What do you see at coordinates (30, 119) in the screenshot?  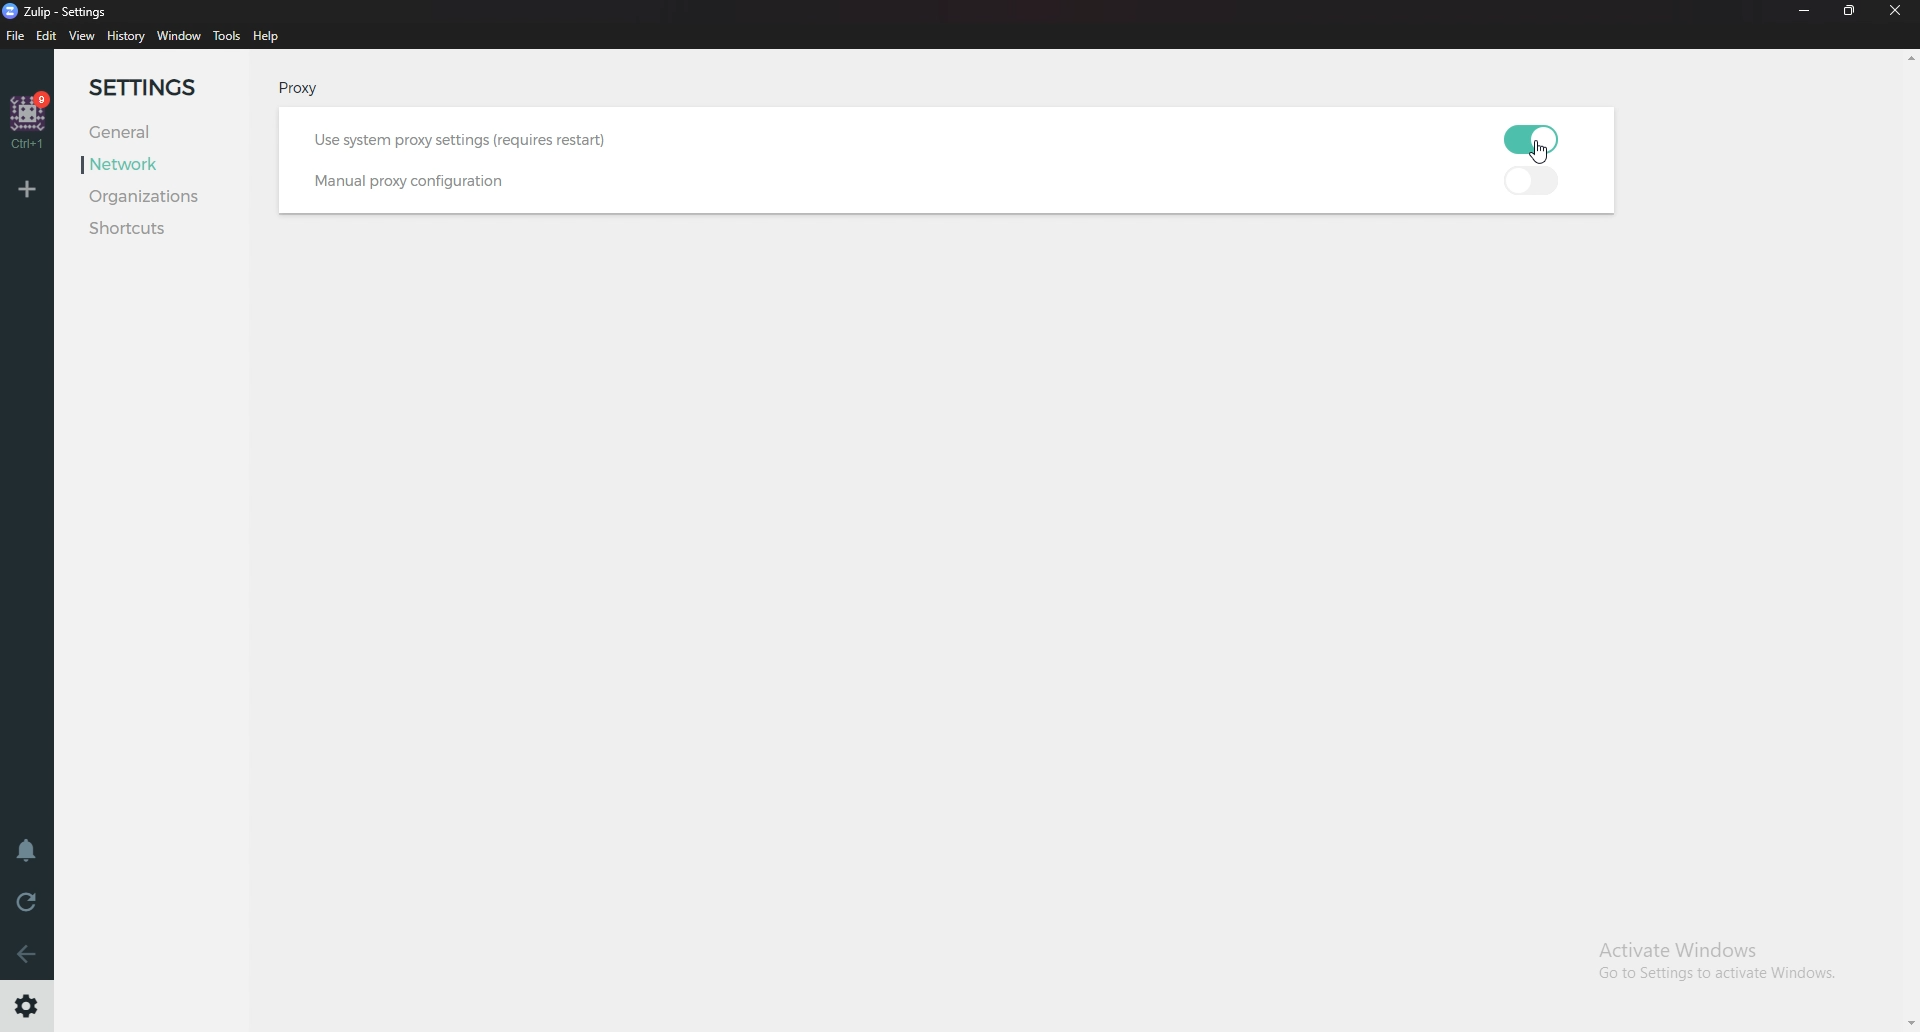 I see `home` at bounding box center [30, 119].